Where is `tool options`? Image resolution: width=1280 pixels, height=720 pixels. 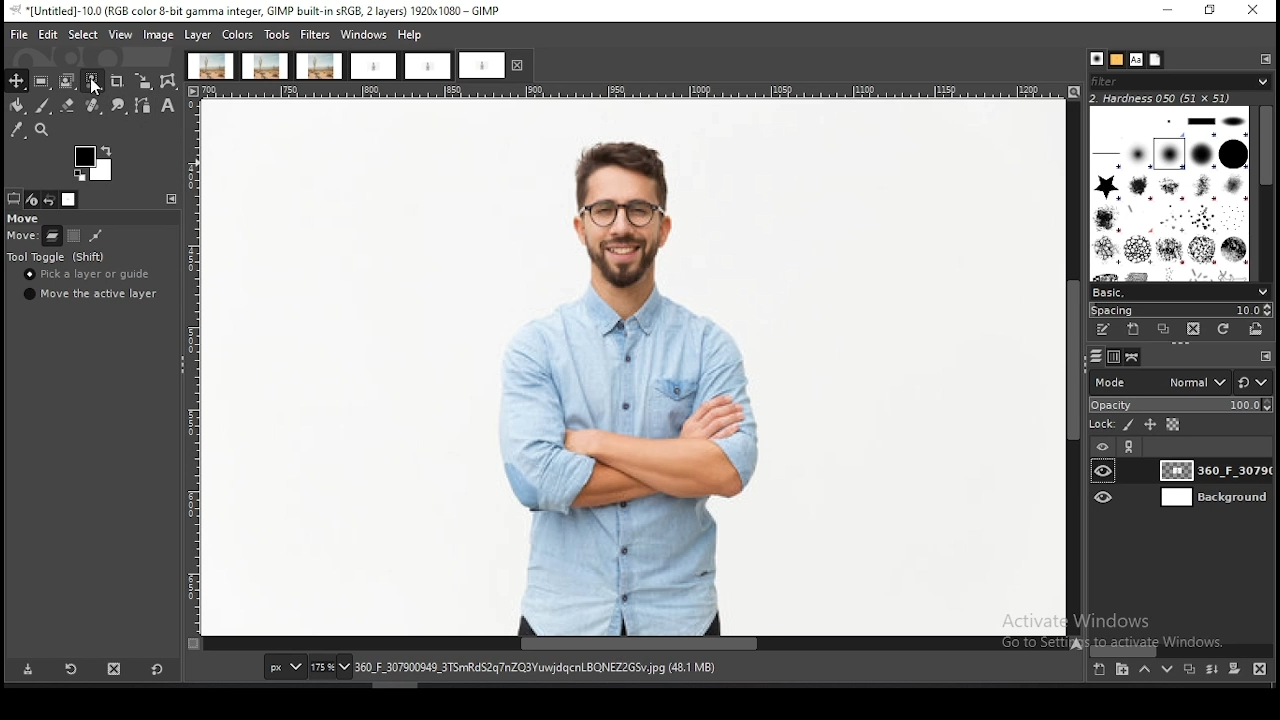
tool options is located at coordinates (14, 199).